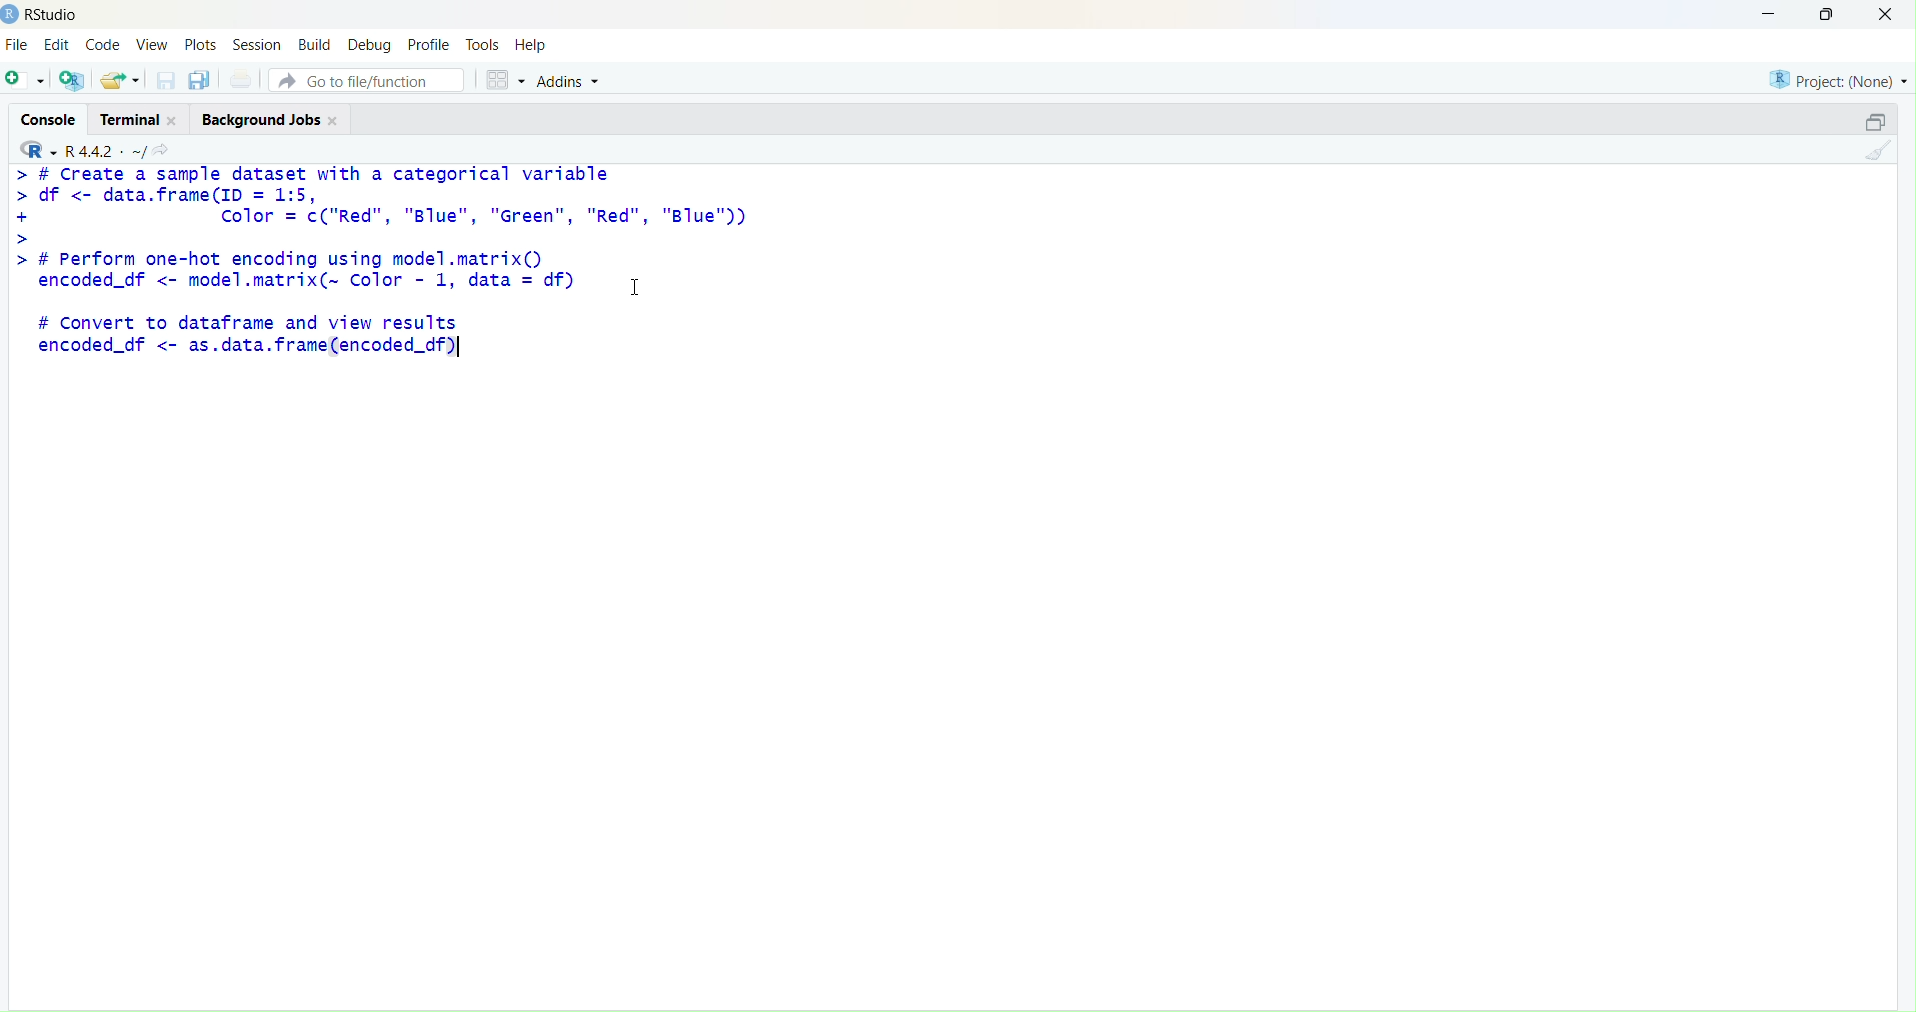  I want to click on cursor, so click(636, 287).